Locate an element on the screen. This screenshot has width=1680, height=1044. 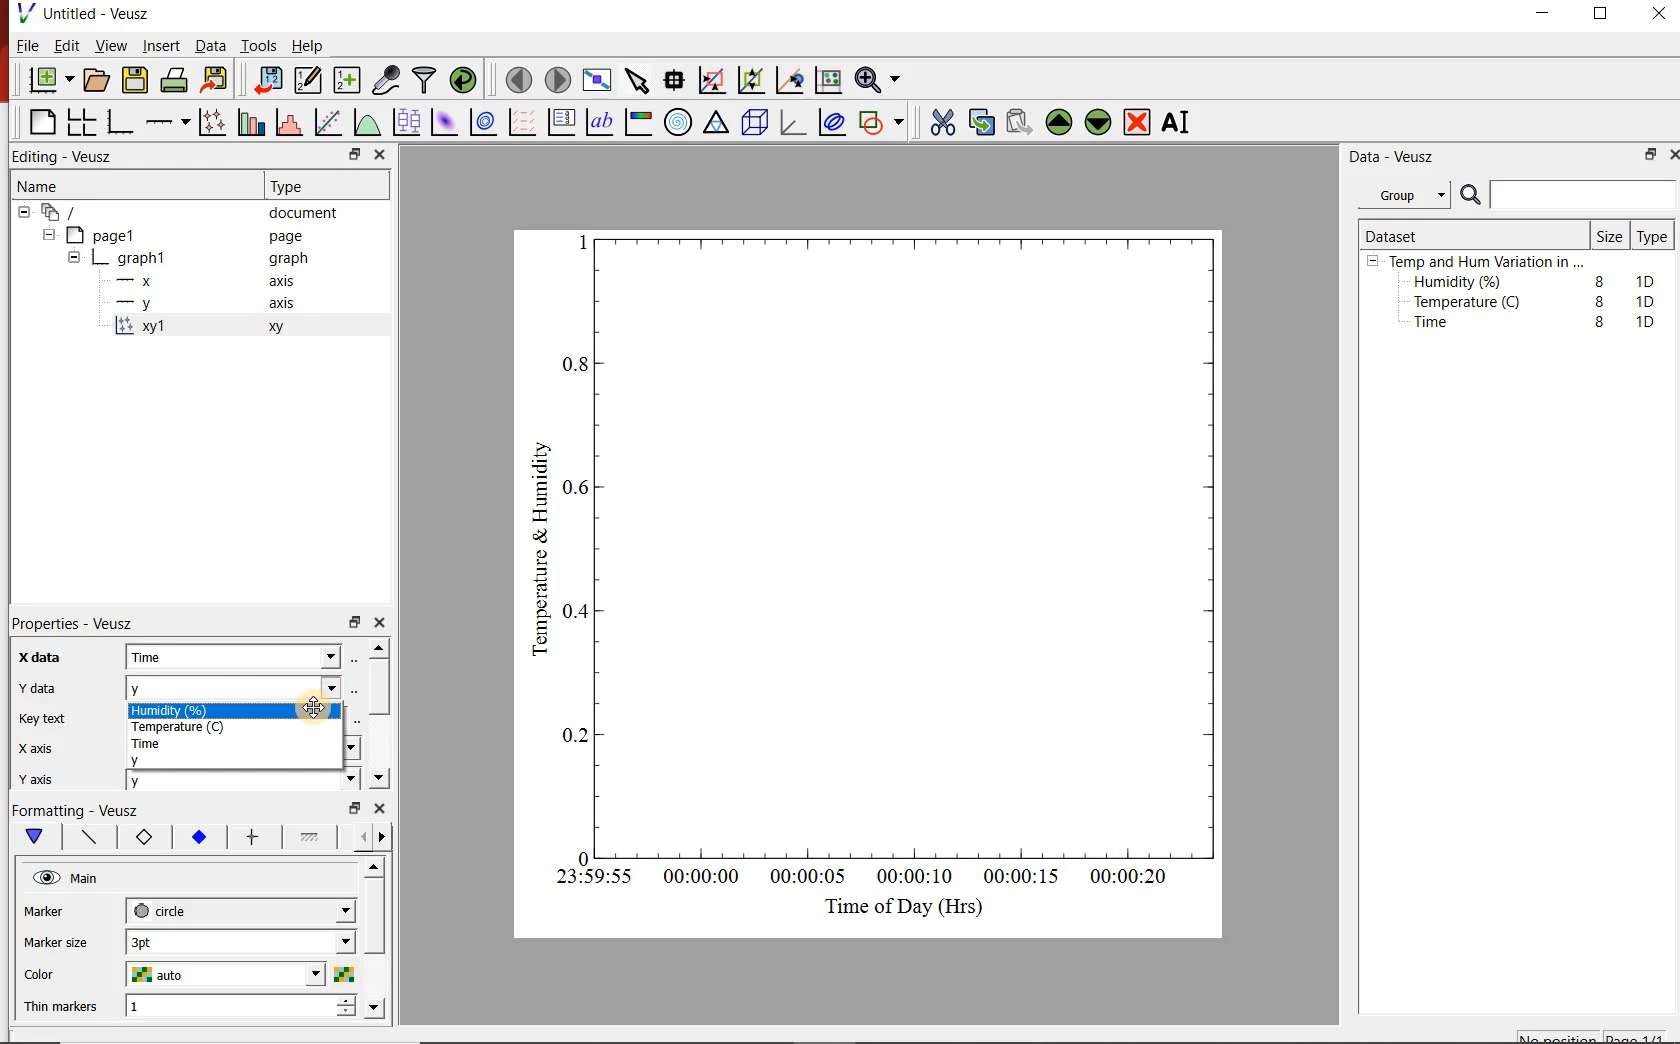
Data - Veusz is located at coordinates (1396, 157).